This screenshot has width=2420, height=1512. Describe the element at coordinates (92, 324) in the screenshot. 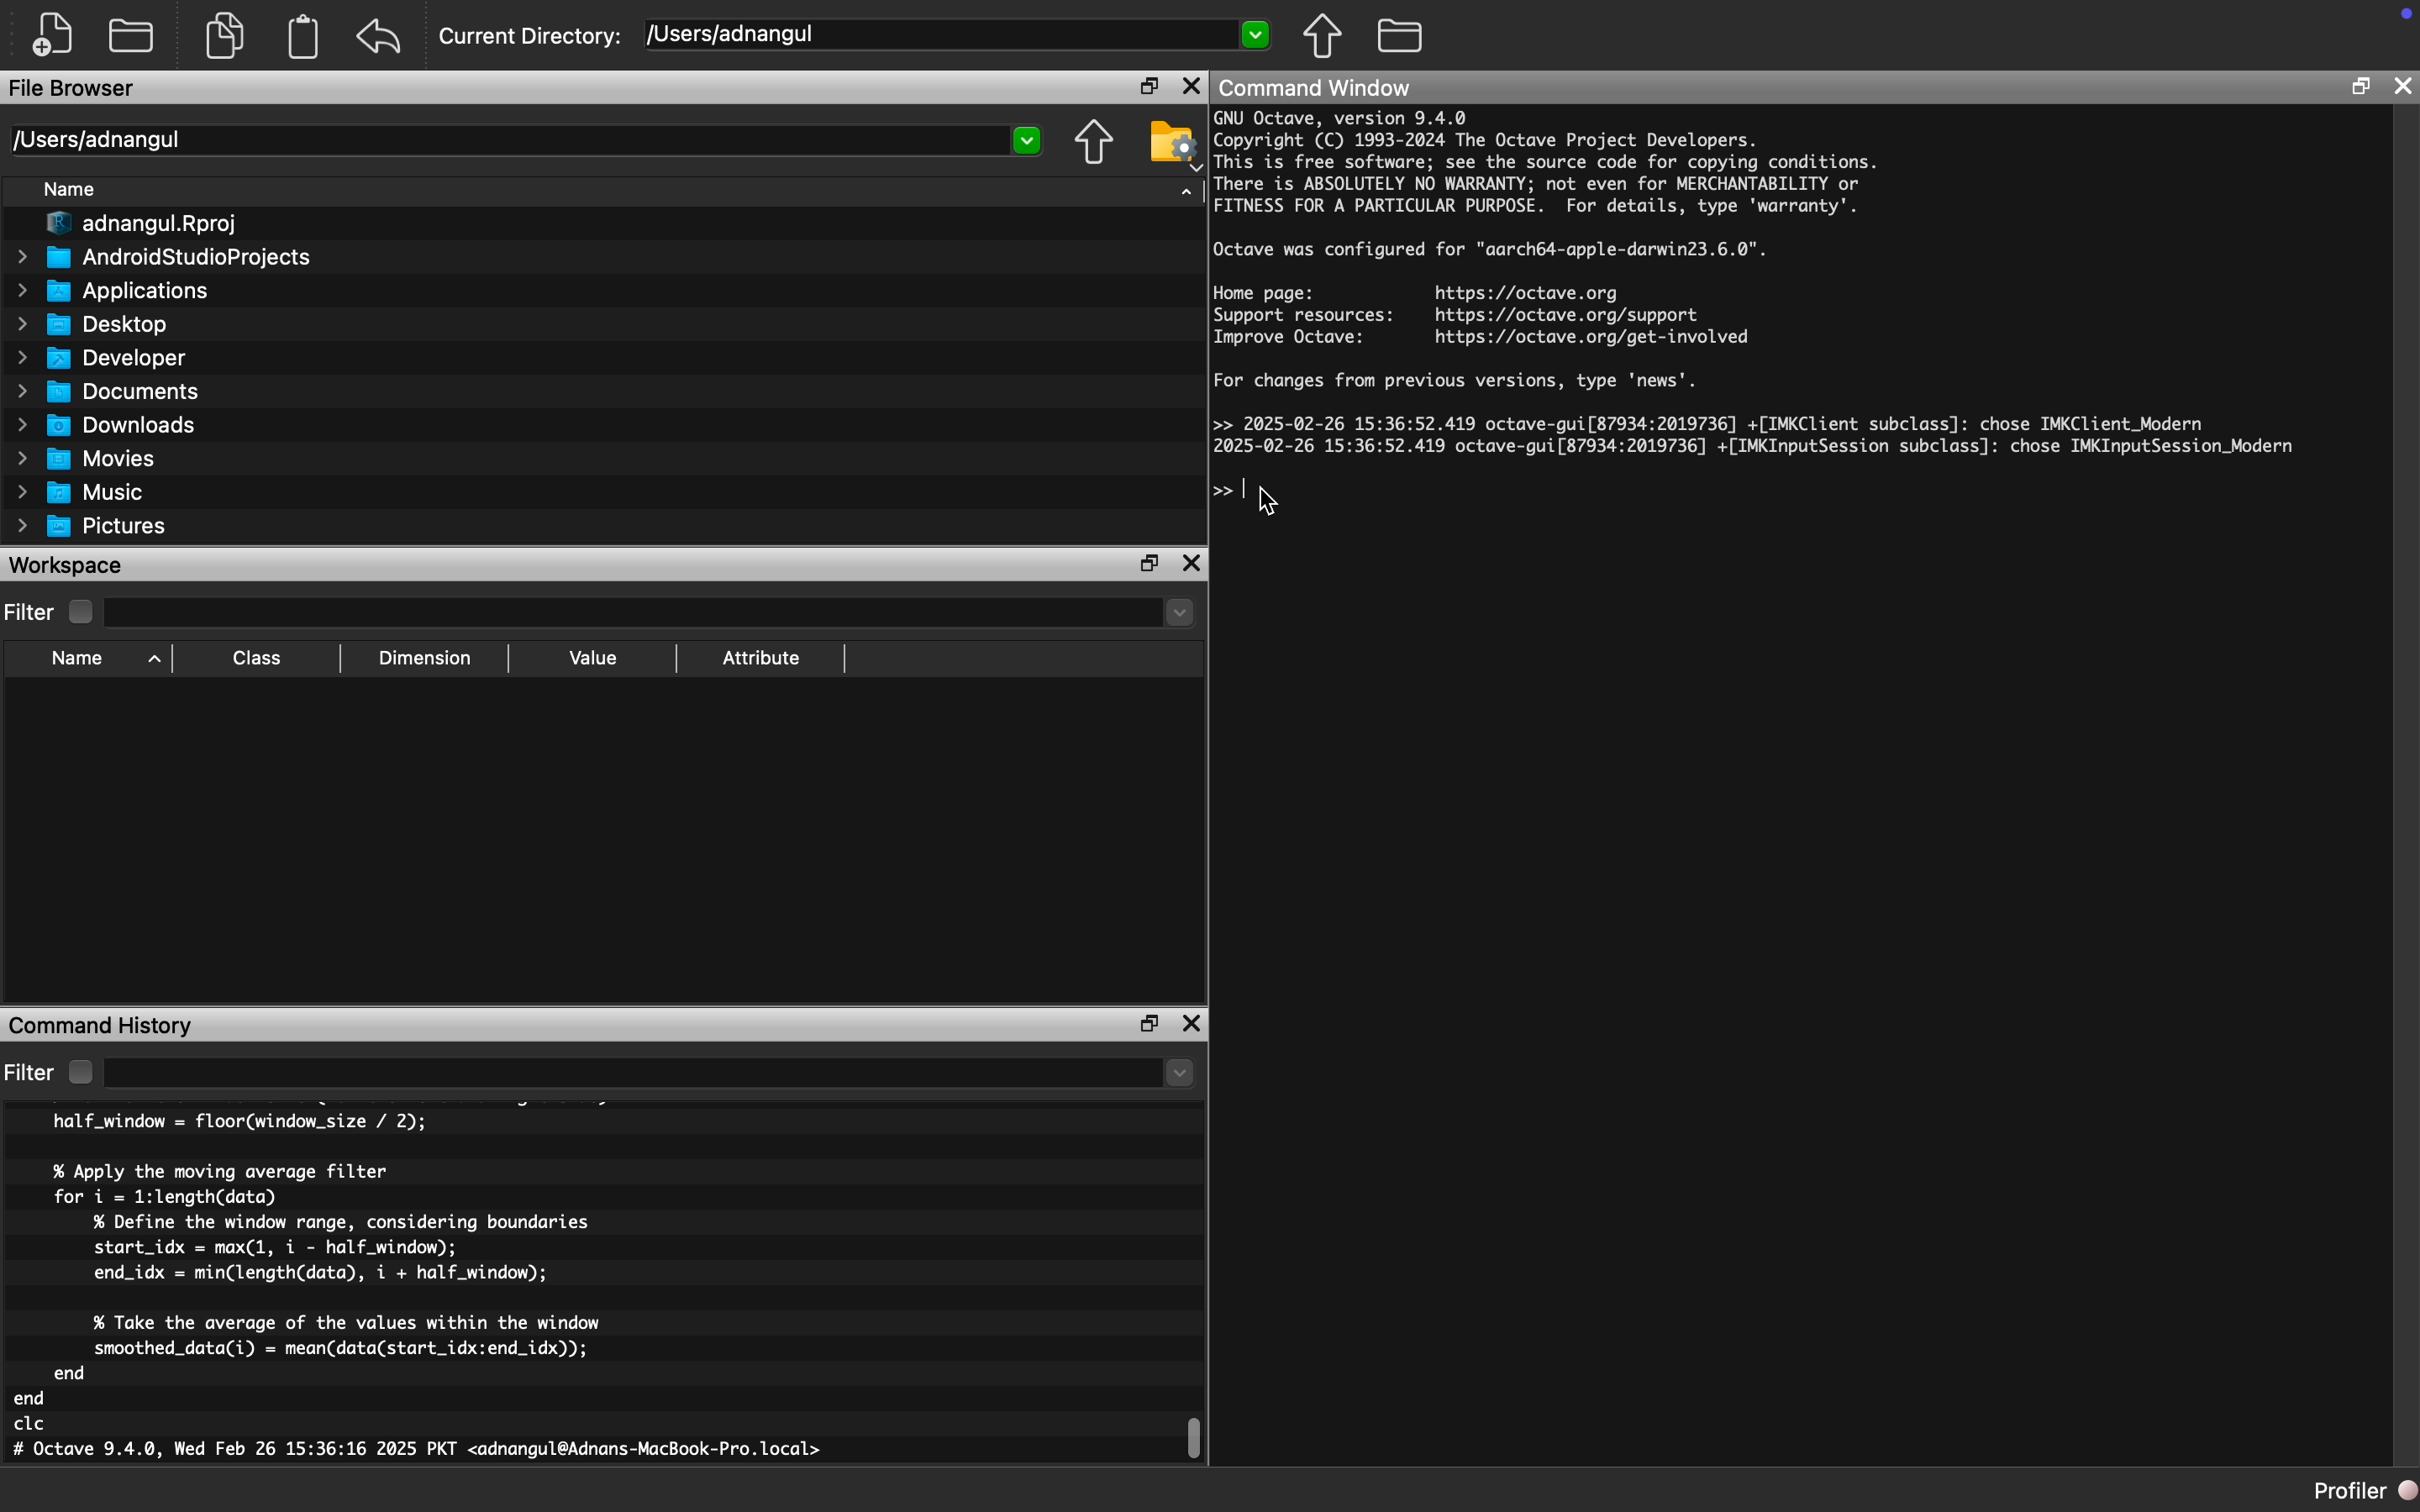

I see `Desktop` at that location.